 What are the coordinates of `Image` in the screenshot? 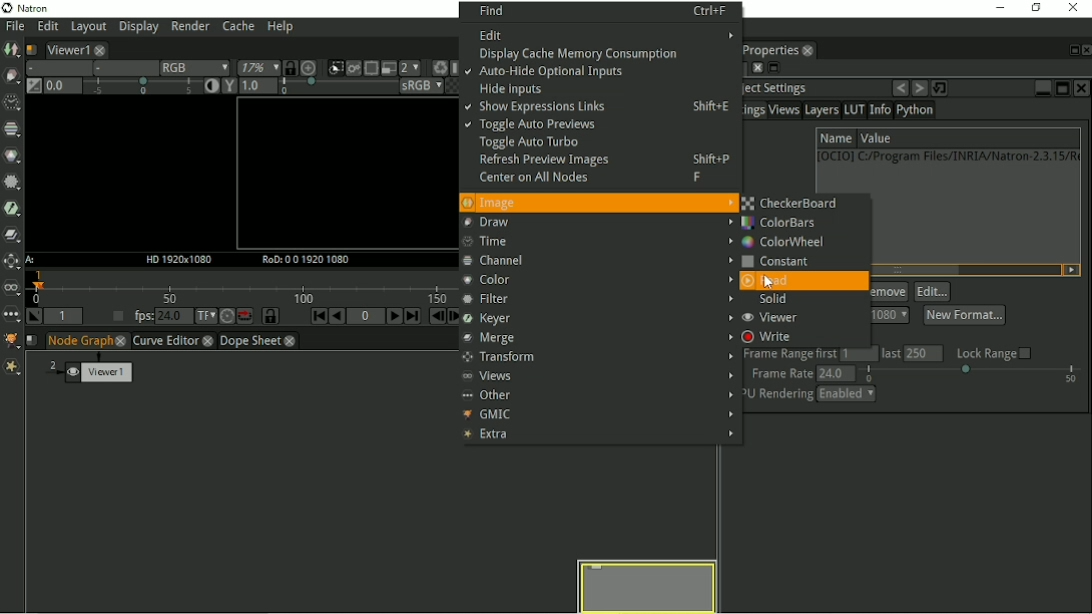 It's located at (599, 202).